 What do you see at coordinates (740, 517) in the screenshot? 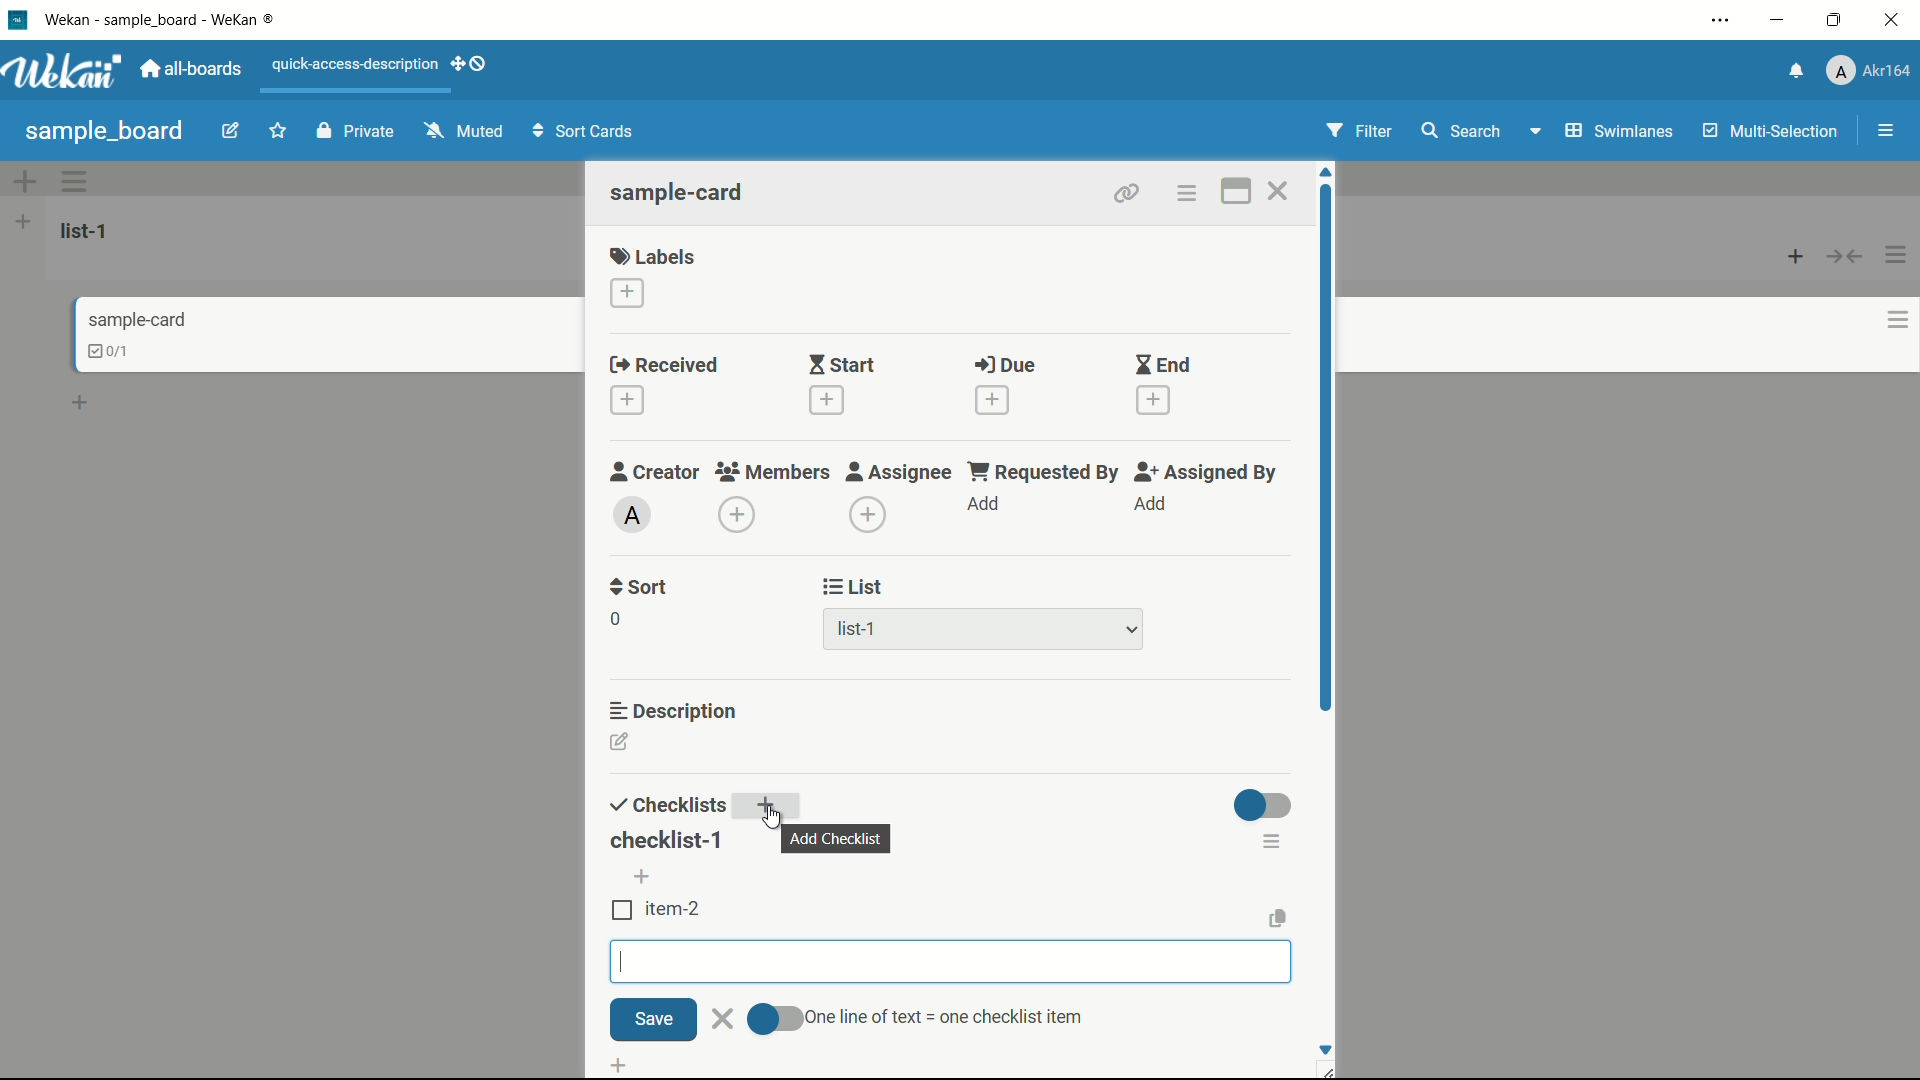
I see `add members` at bounding box center [740, 517].